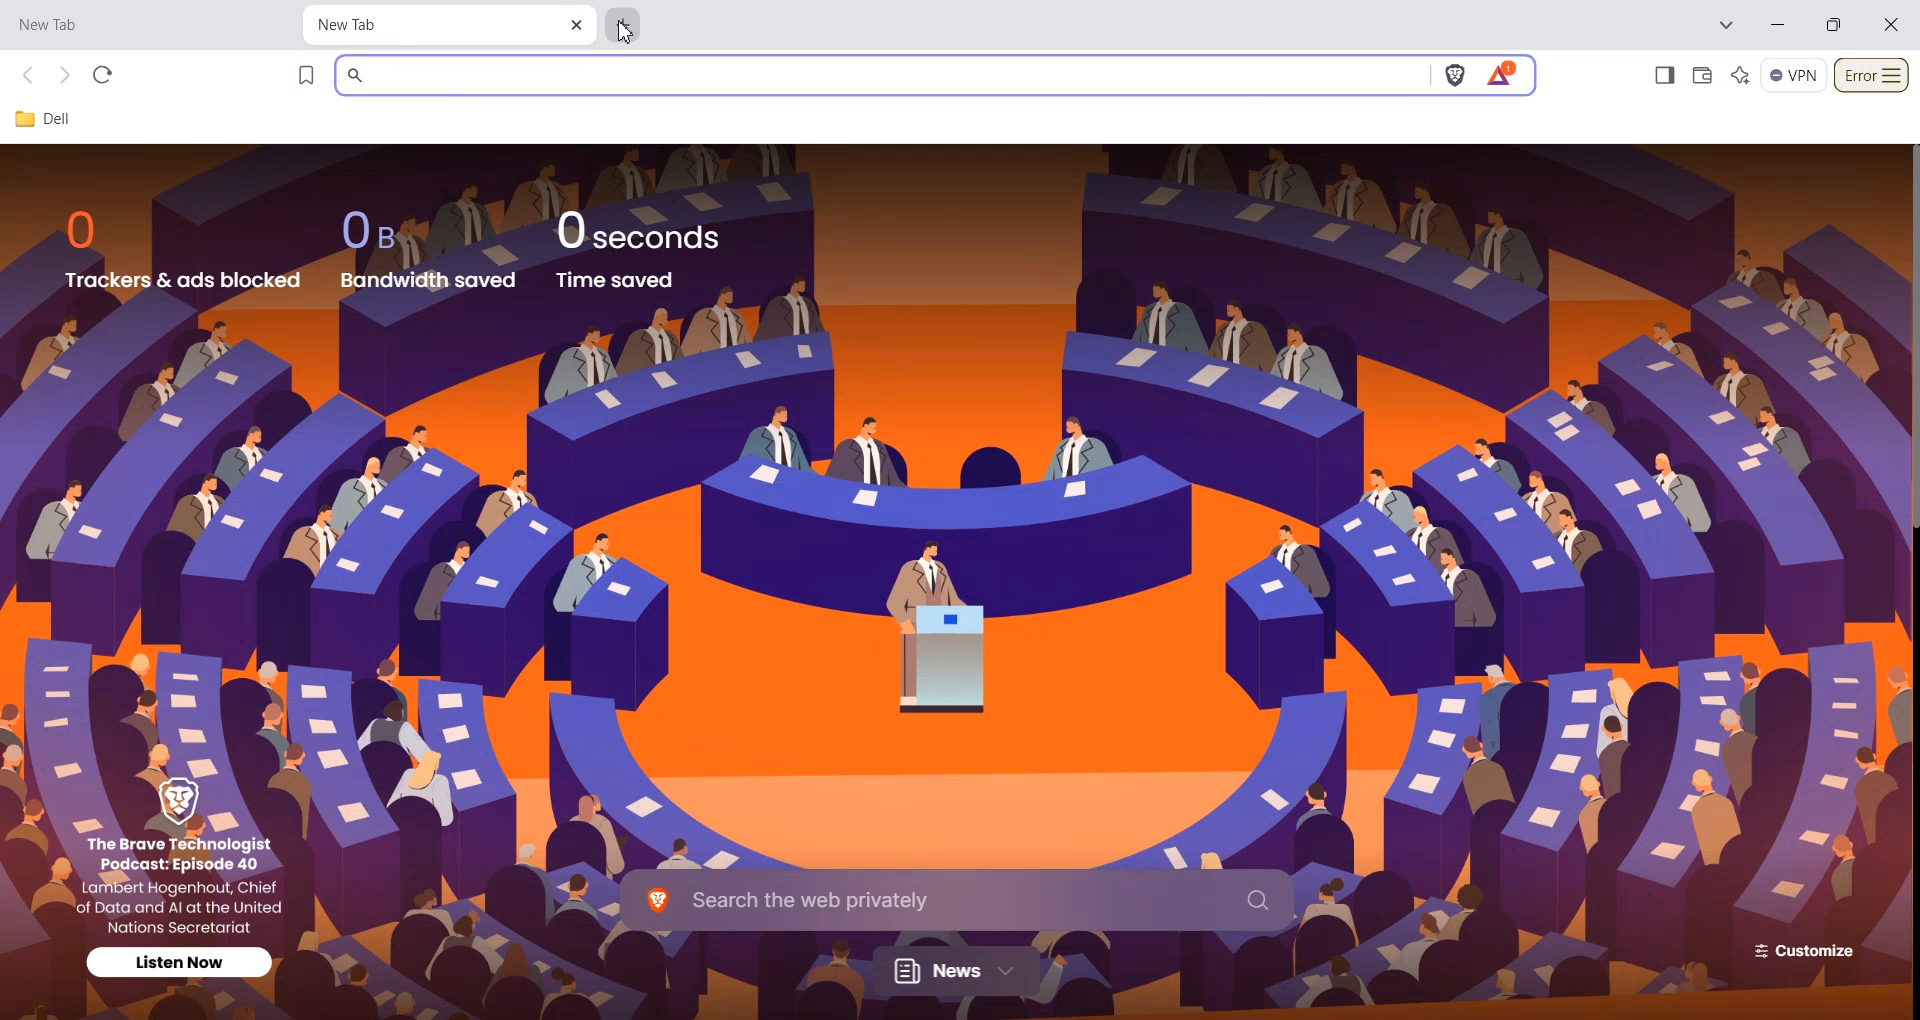  What do you see at coordinates (1728, 25) in the screenshot?
I see `Search tabs` at bounding box center [1728, 25].